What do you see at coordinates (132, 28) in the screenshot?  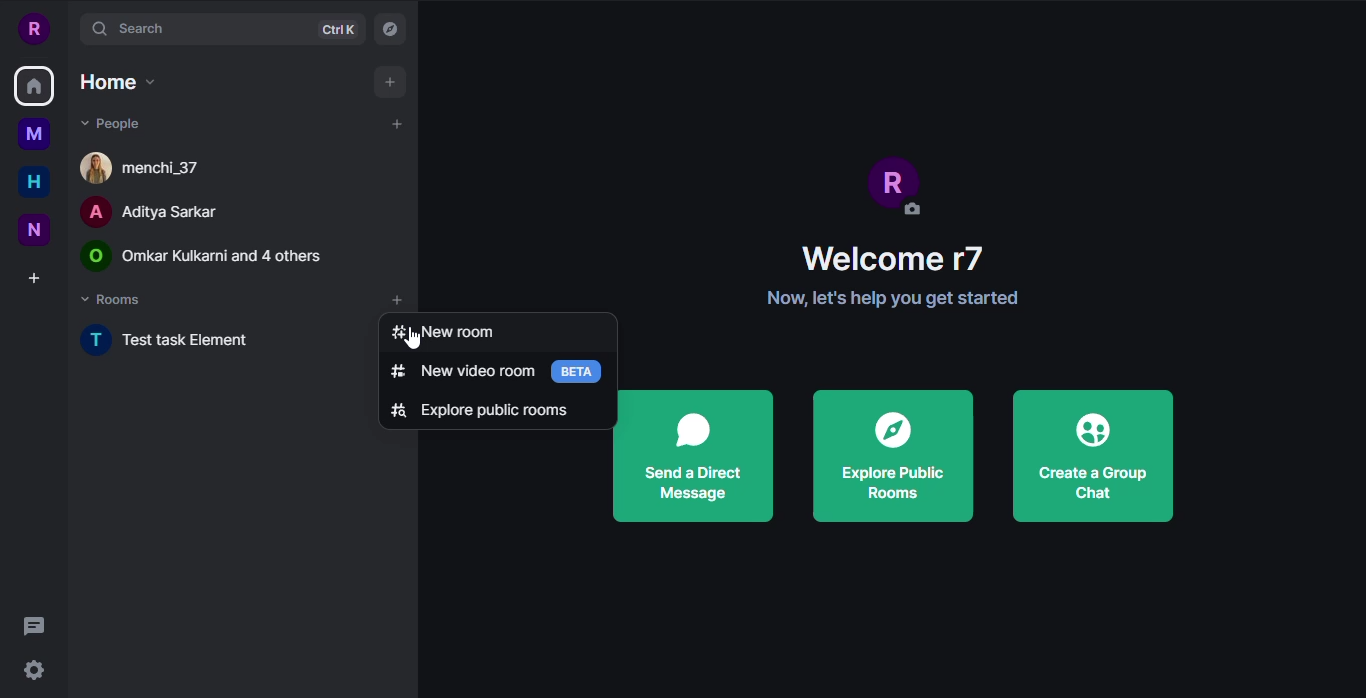 I see `search` at bounding box center [132, 28].